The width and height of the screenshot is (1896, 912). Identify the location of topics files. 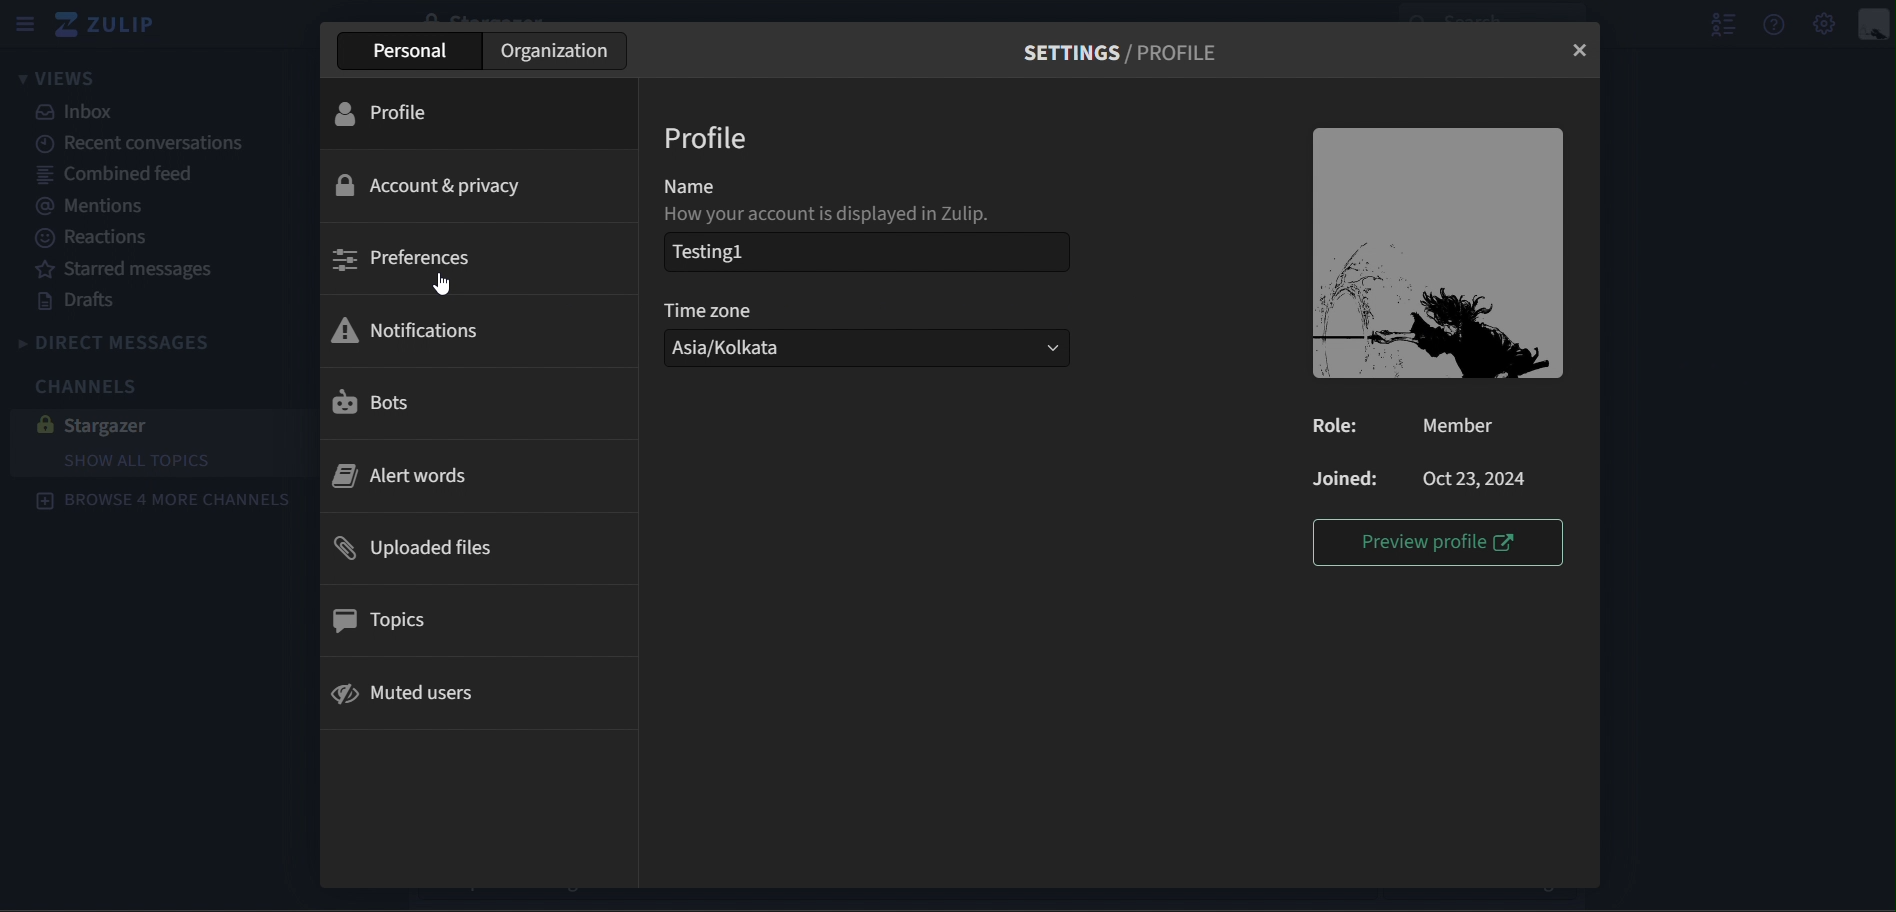
(386, 620).